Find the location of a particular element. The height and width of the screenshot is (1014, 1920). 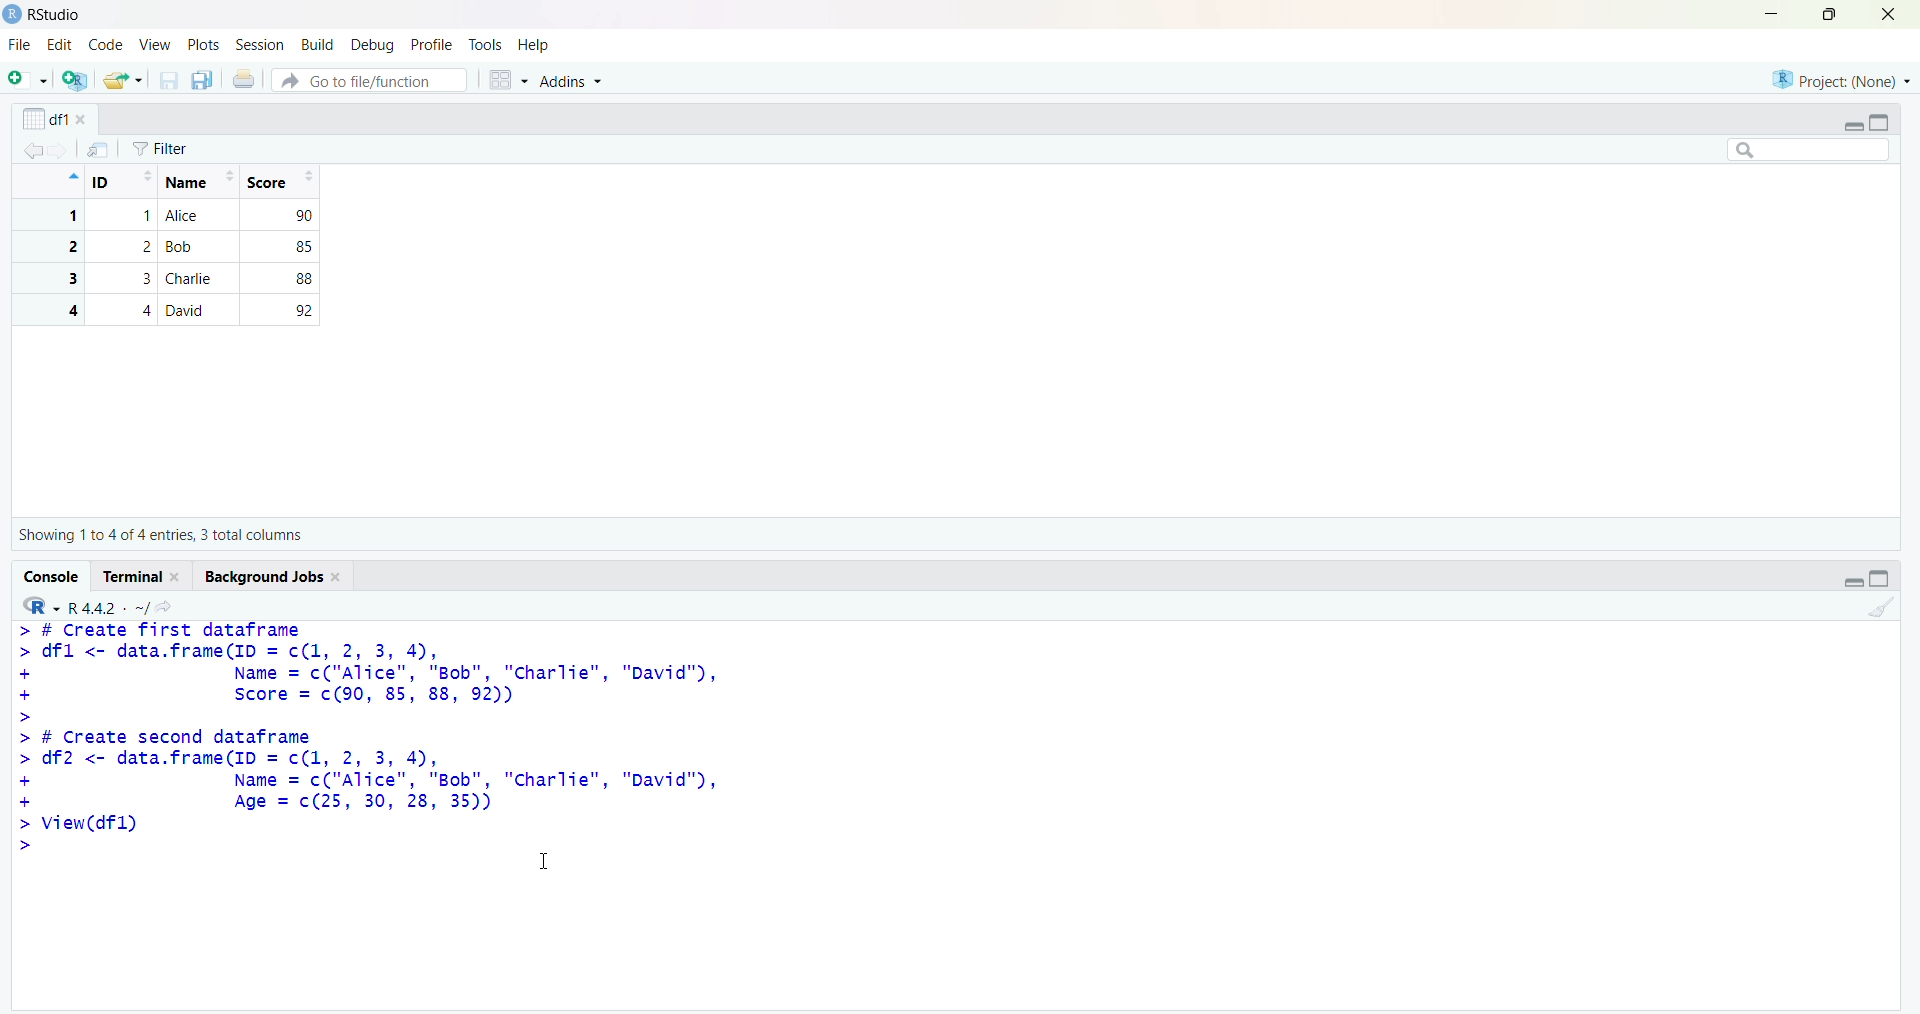

Console is located at coordinates (53, 577).